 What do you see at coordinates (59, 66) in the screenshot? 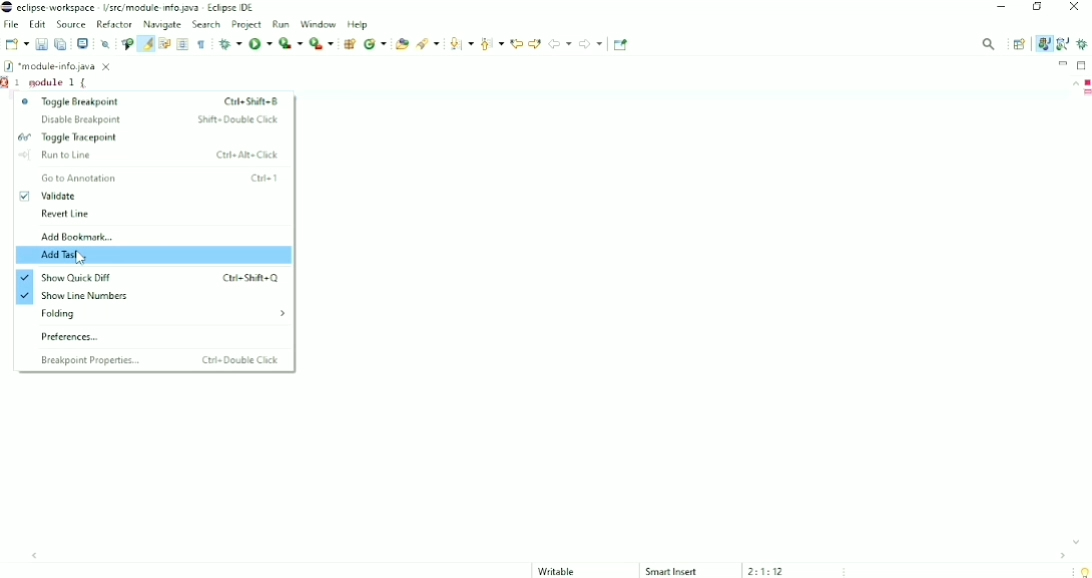
I see `*module-info.java` at bounding box center [59, 66].